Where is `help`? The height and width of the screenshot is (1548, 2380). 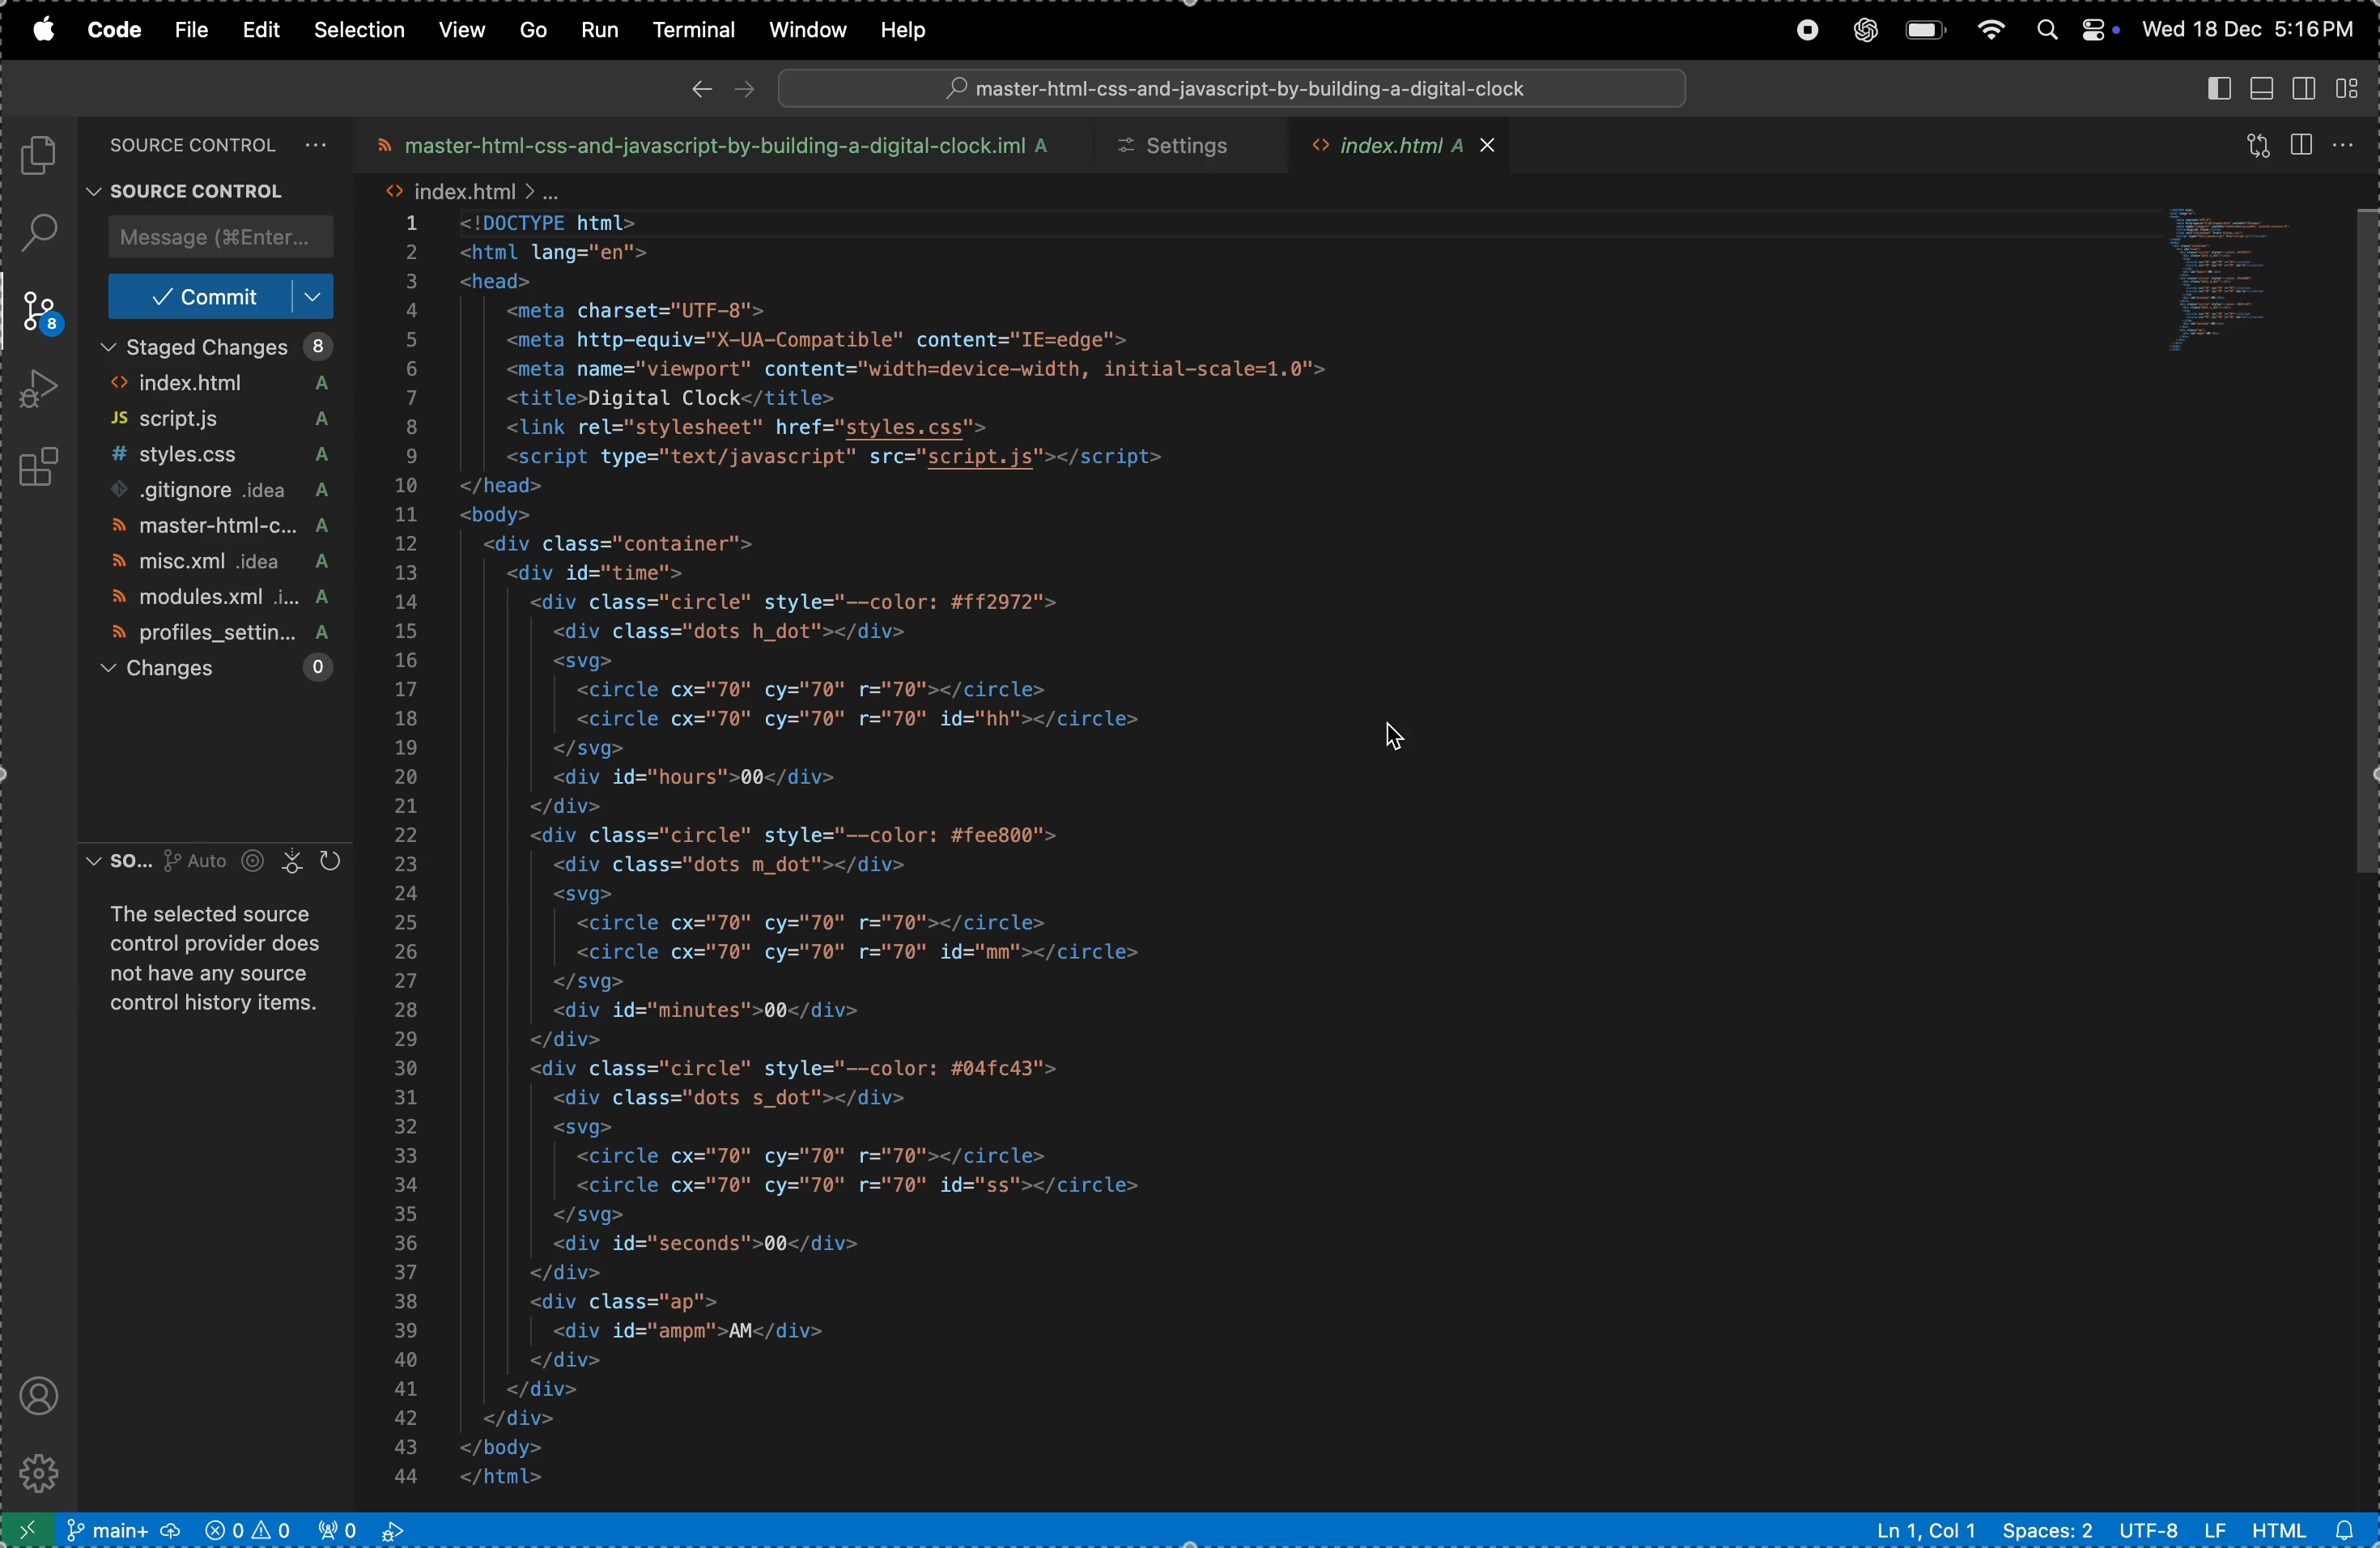 help is located at coordinates (917, 28).